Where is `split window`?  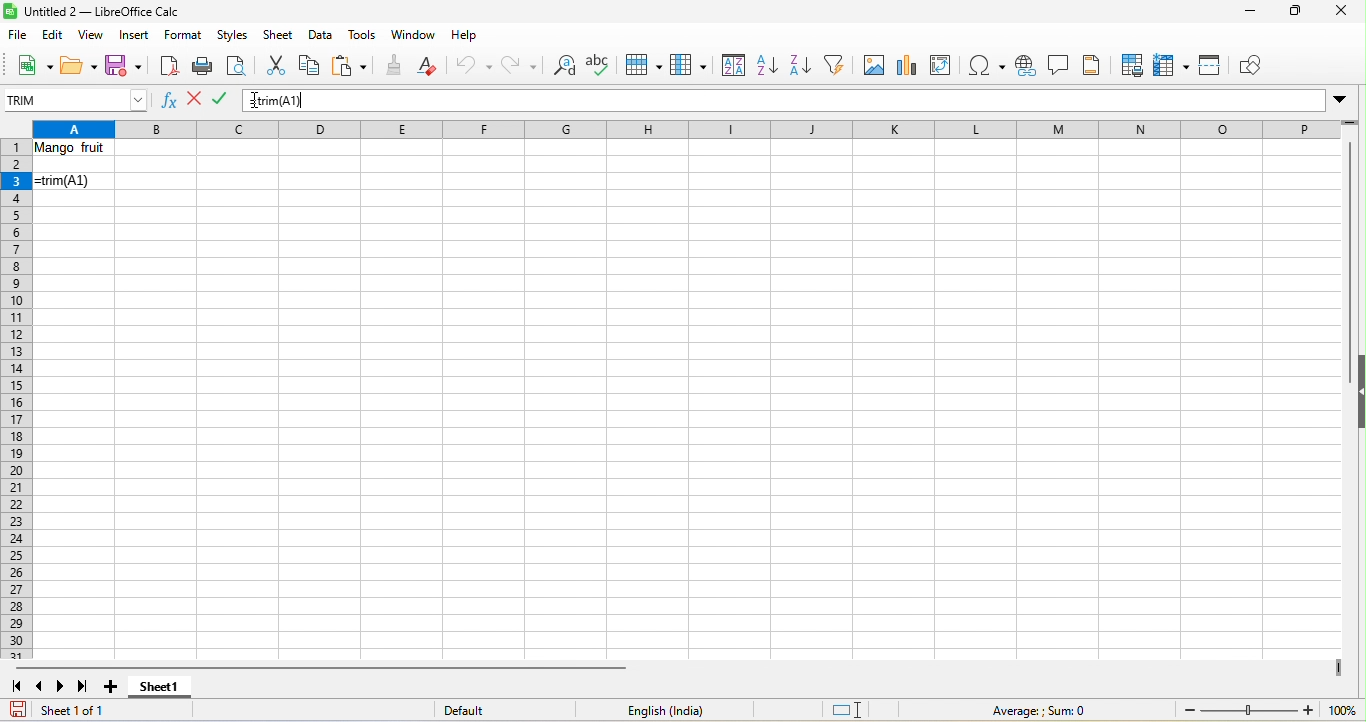
split window is located at coordinates (1215, 68).